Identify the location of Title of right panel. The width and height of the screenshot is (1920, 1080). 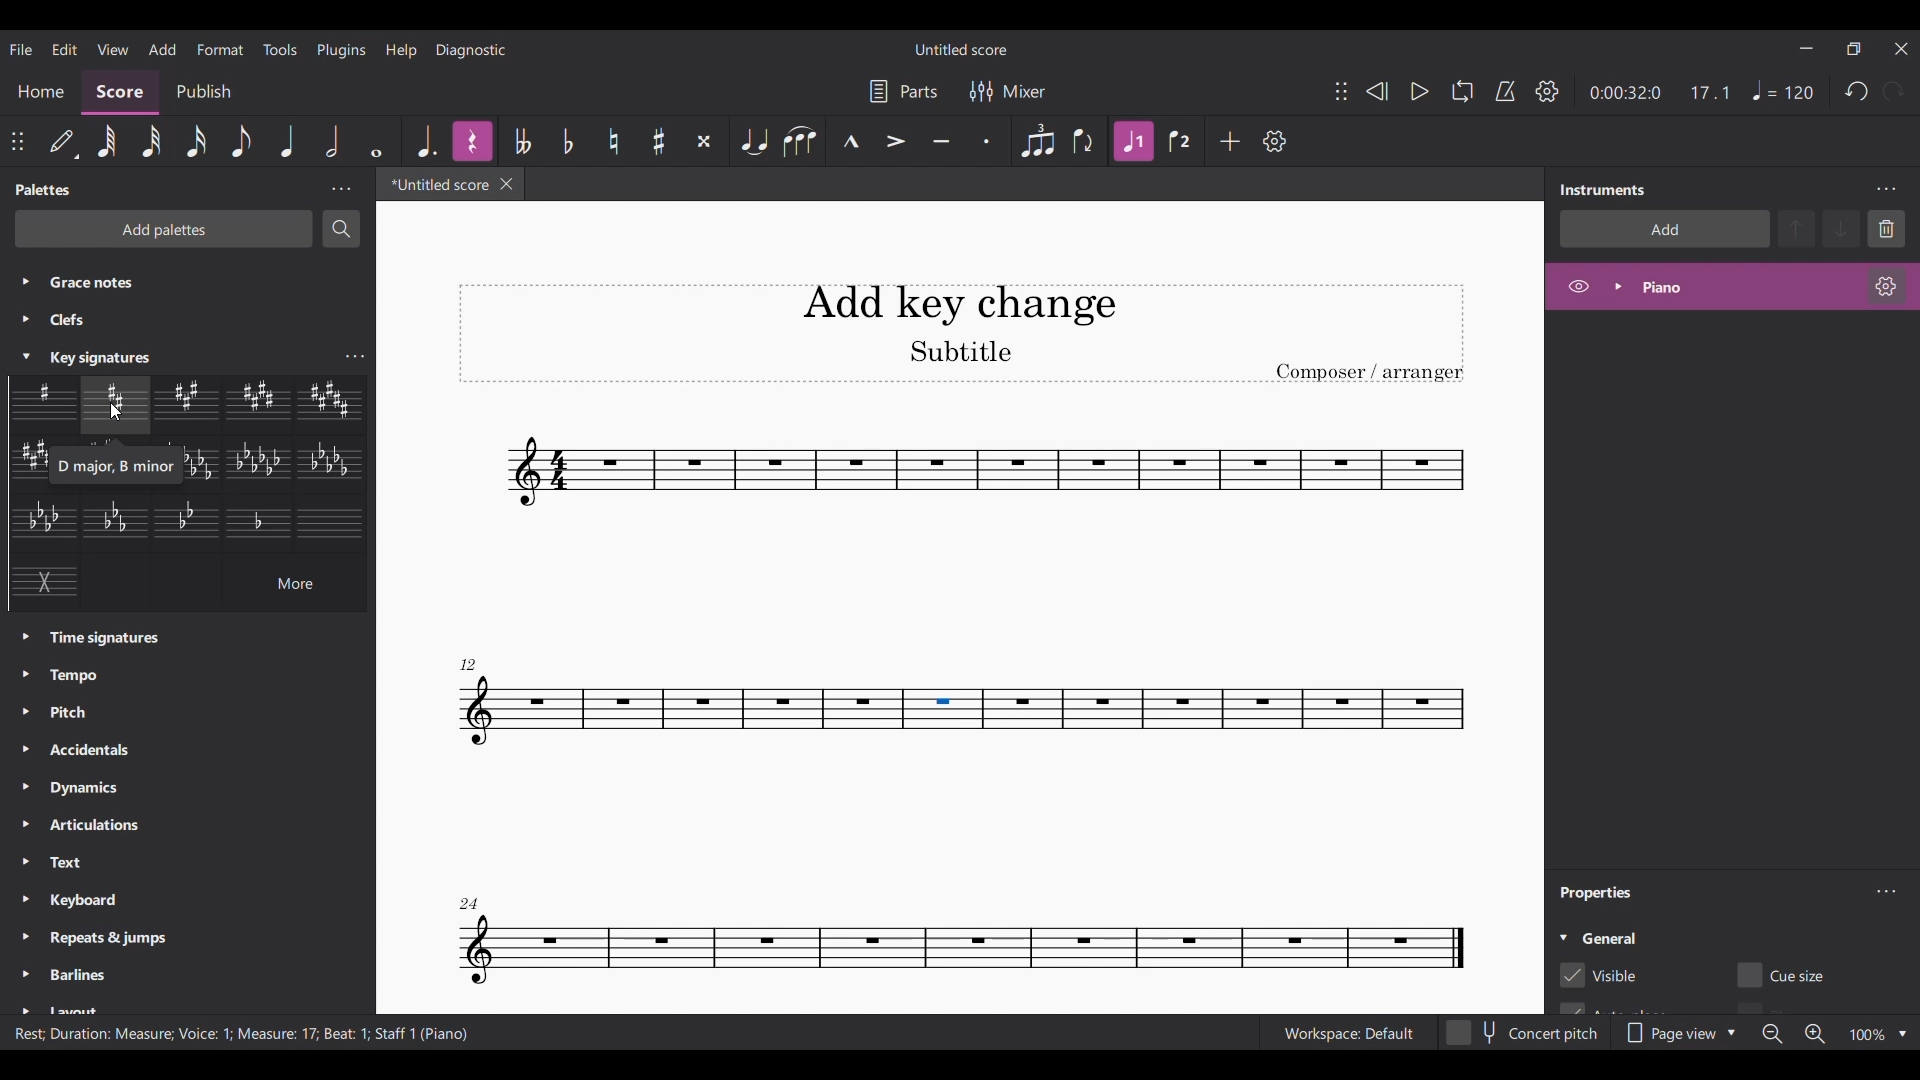
(1603, 188).